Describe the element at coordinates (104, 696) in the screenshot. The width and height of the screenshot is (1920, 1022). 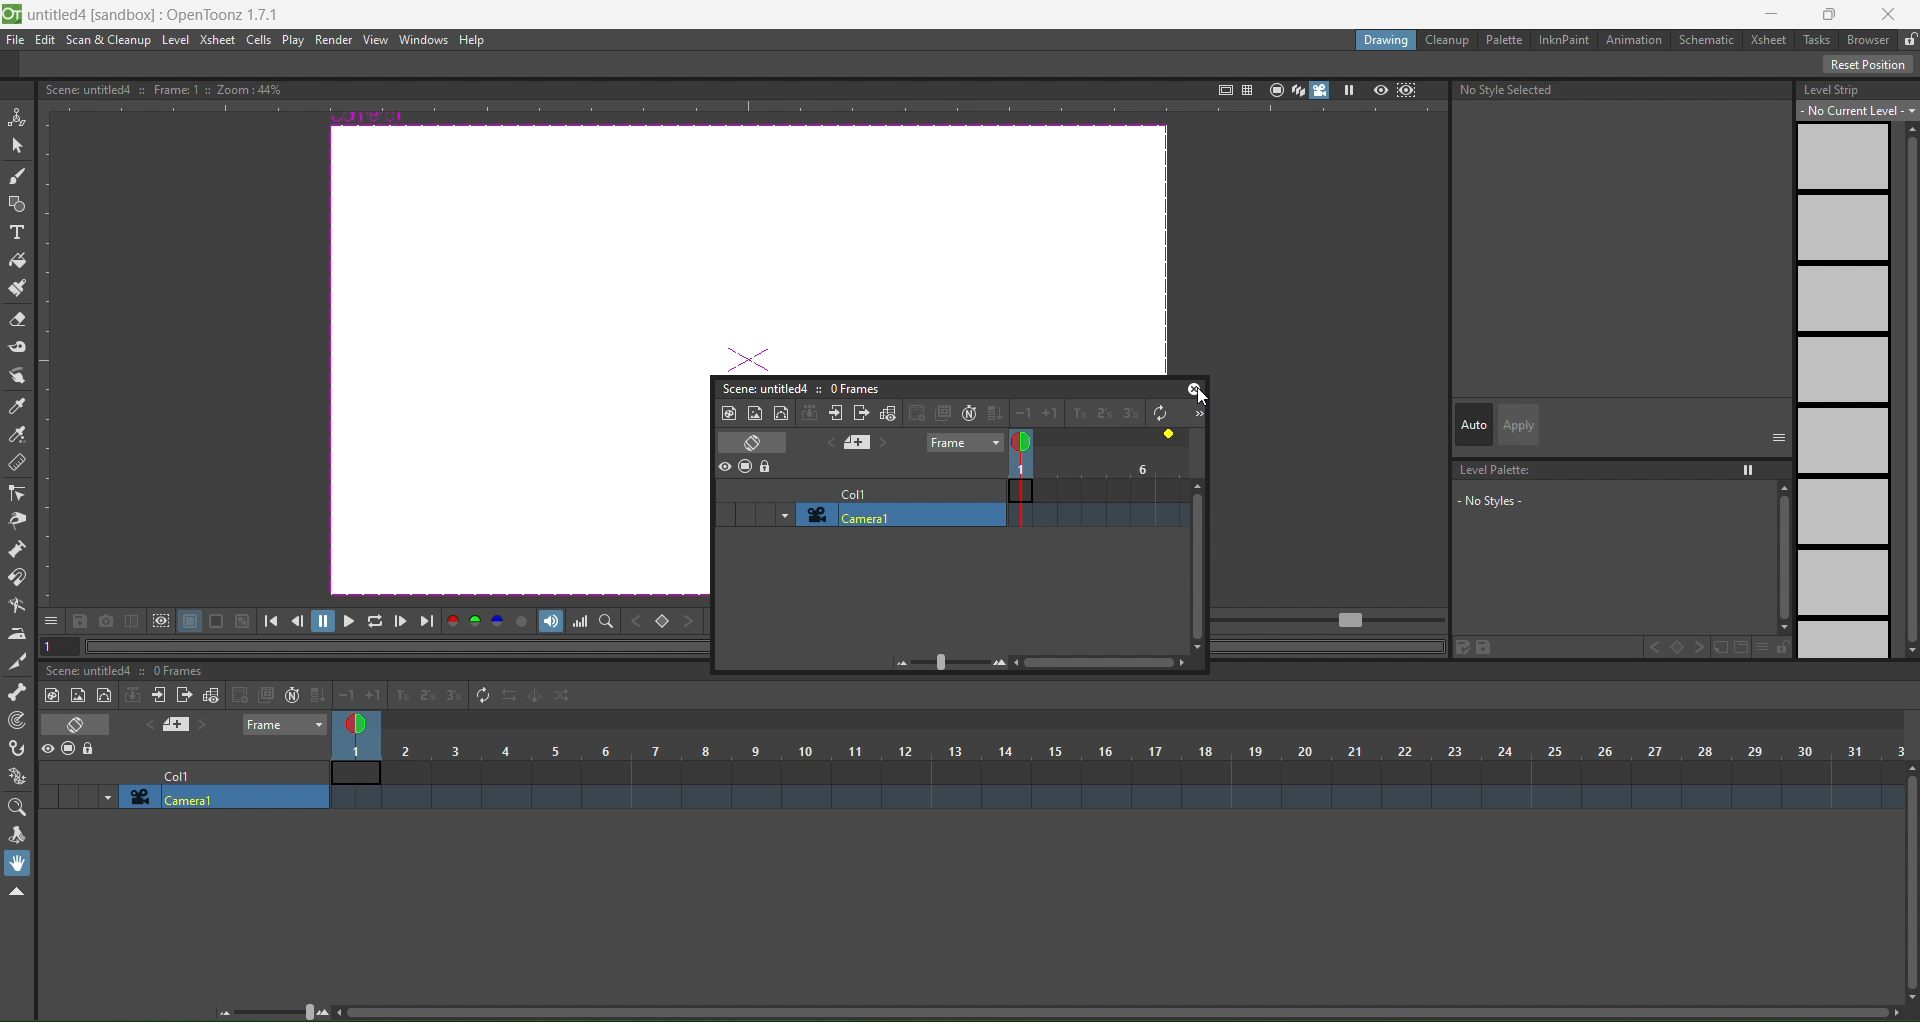
I see `new vector level` at that location.